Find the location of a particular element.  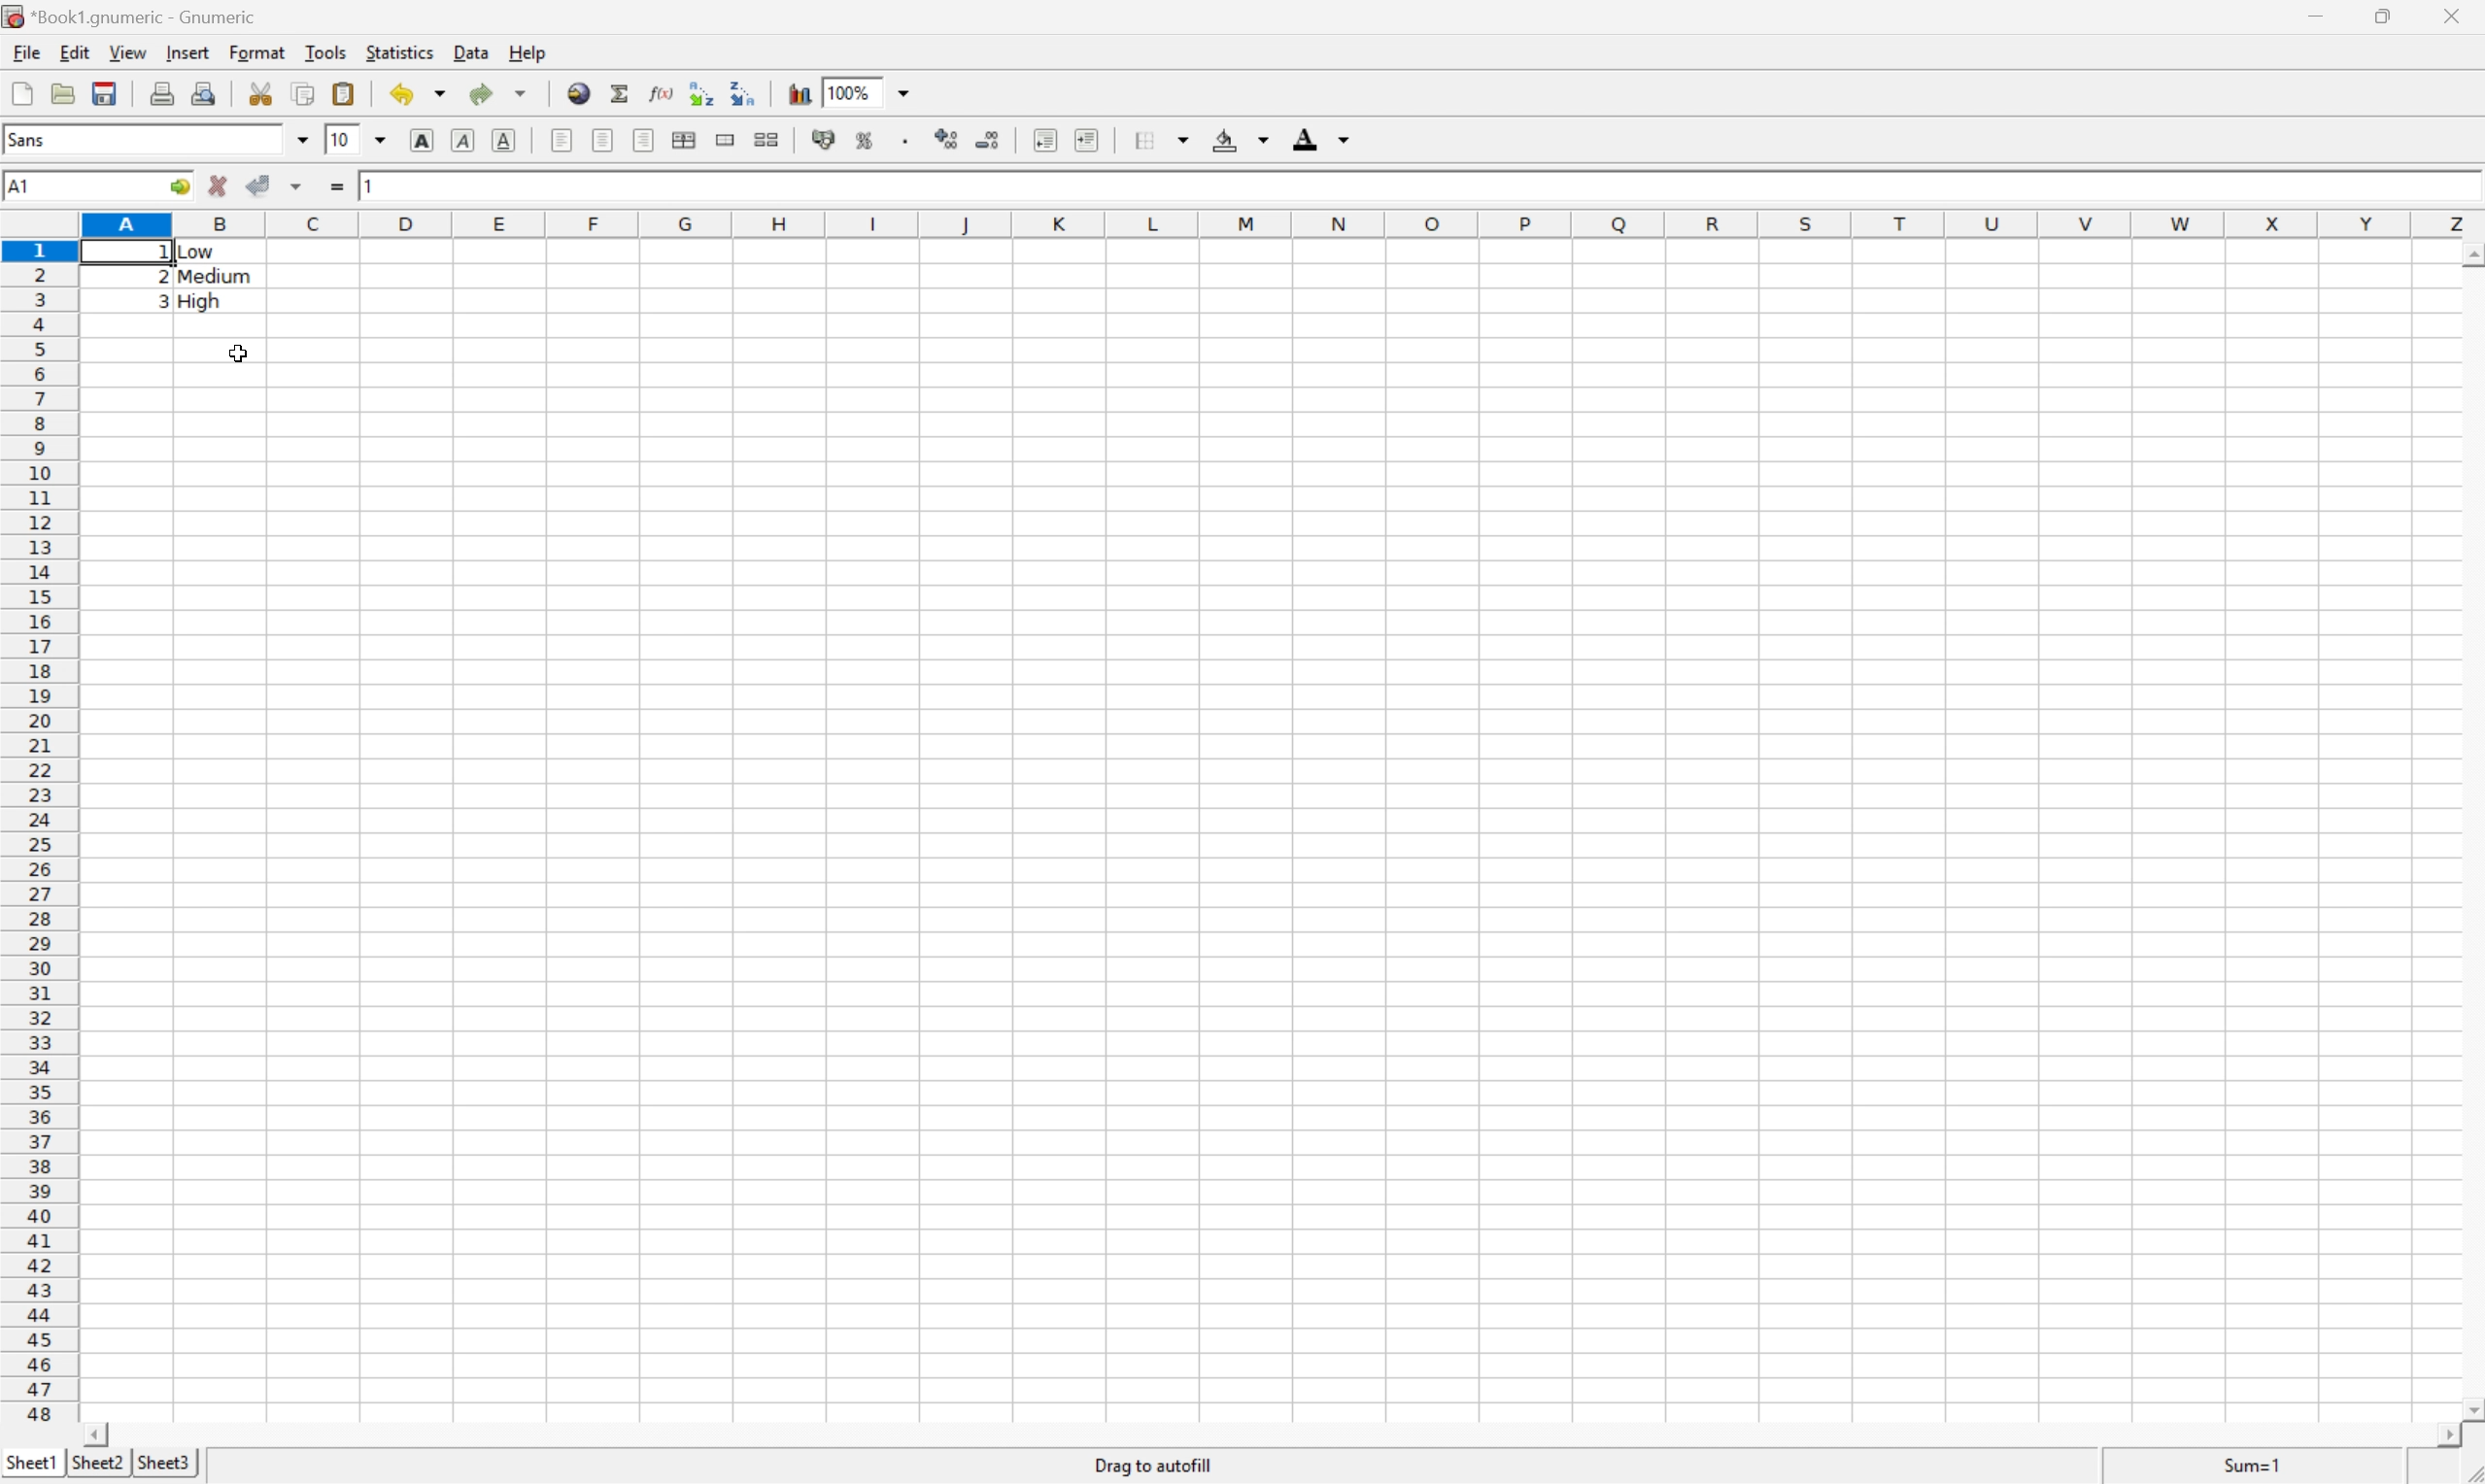

Data is located at coordinates (471, 53).